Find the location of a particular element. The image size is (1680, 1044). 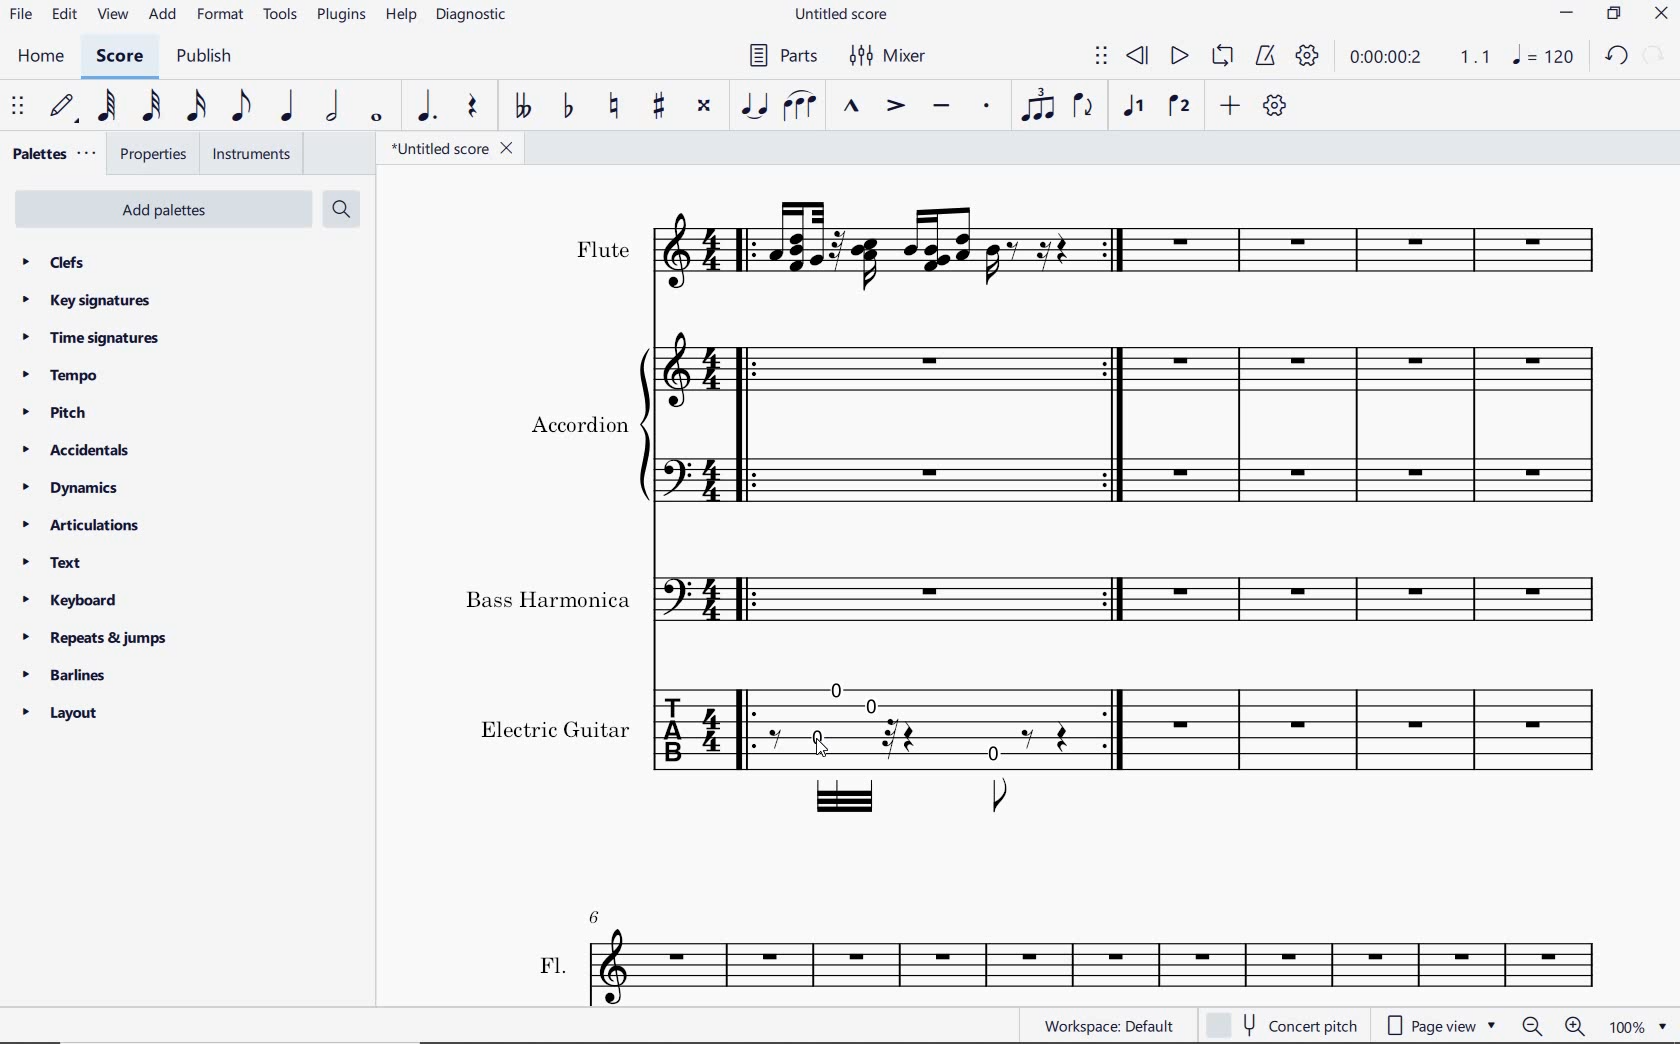

cursor is located at coordinates (824, 750).